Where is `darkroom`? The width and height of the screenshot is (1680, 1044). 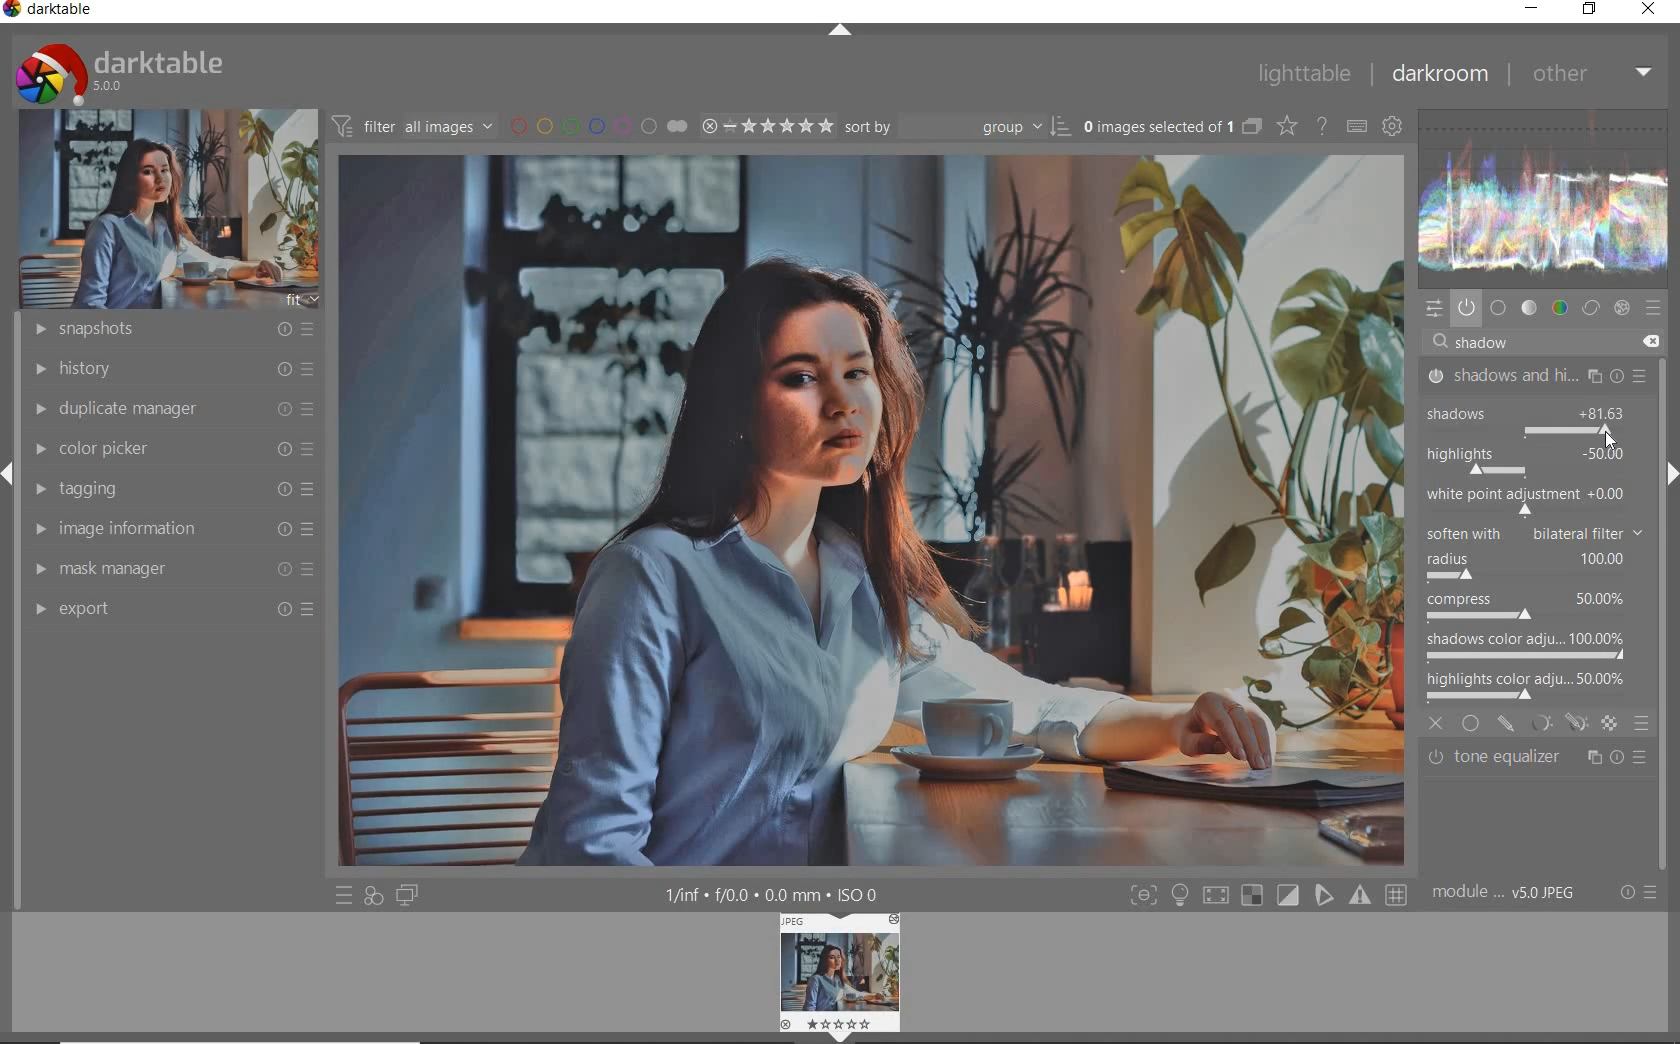 darkroom is located at coordinates (1438, 75).